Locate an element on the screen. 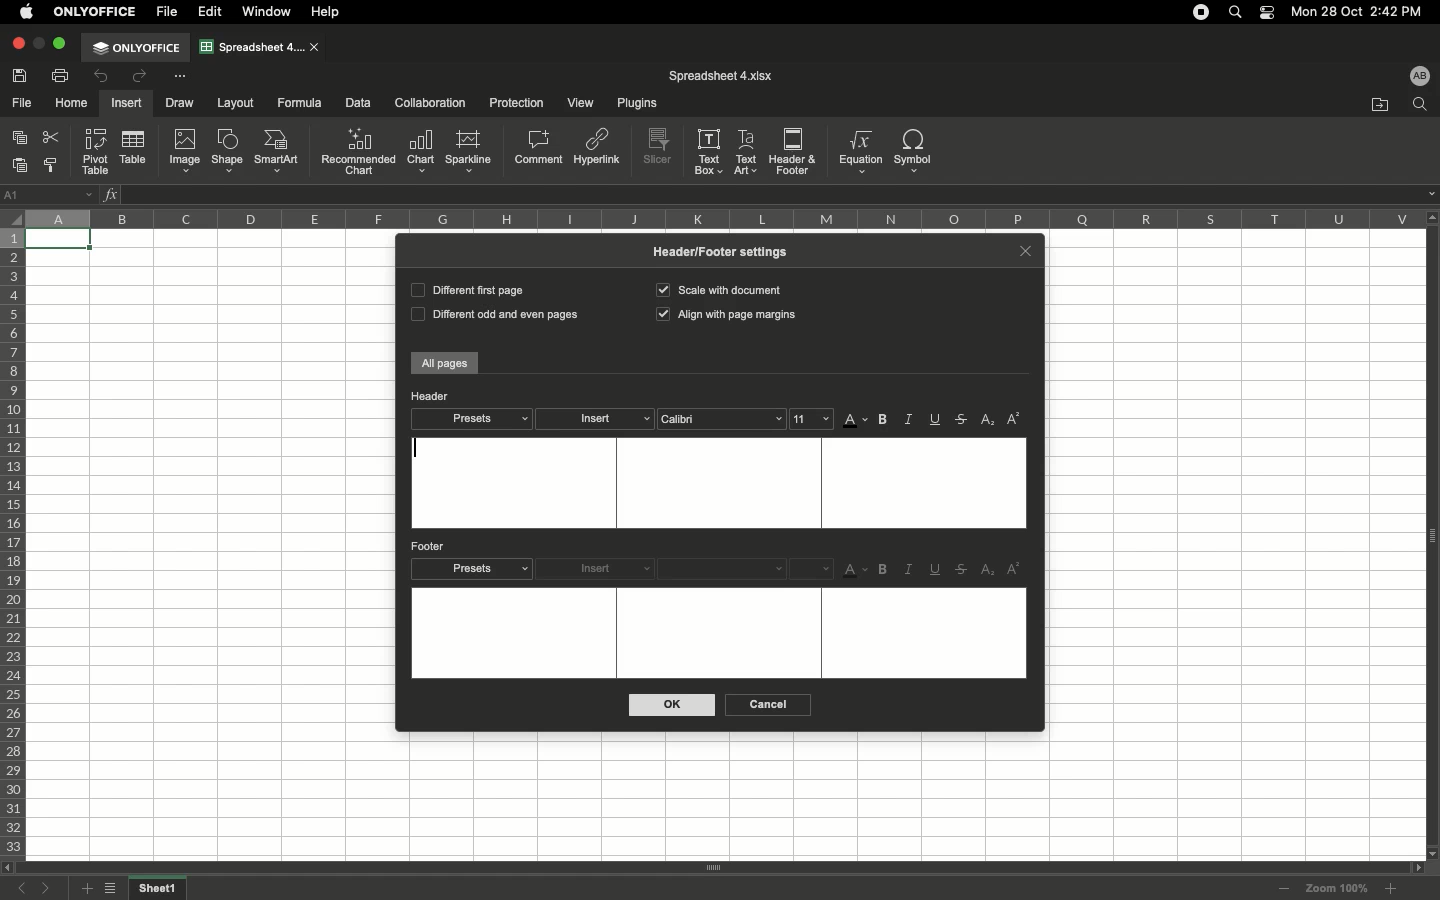 The width and height of the screenshot is (1440, 900). Column is located at coordinates (719, 218).